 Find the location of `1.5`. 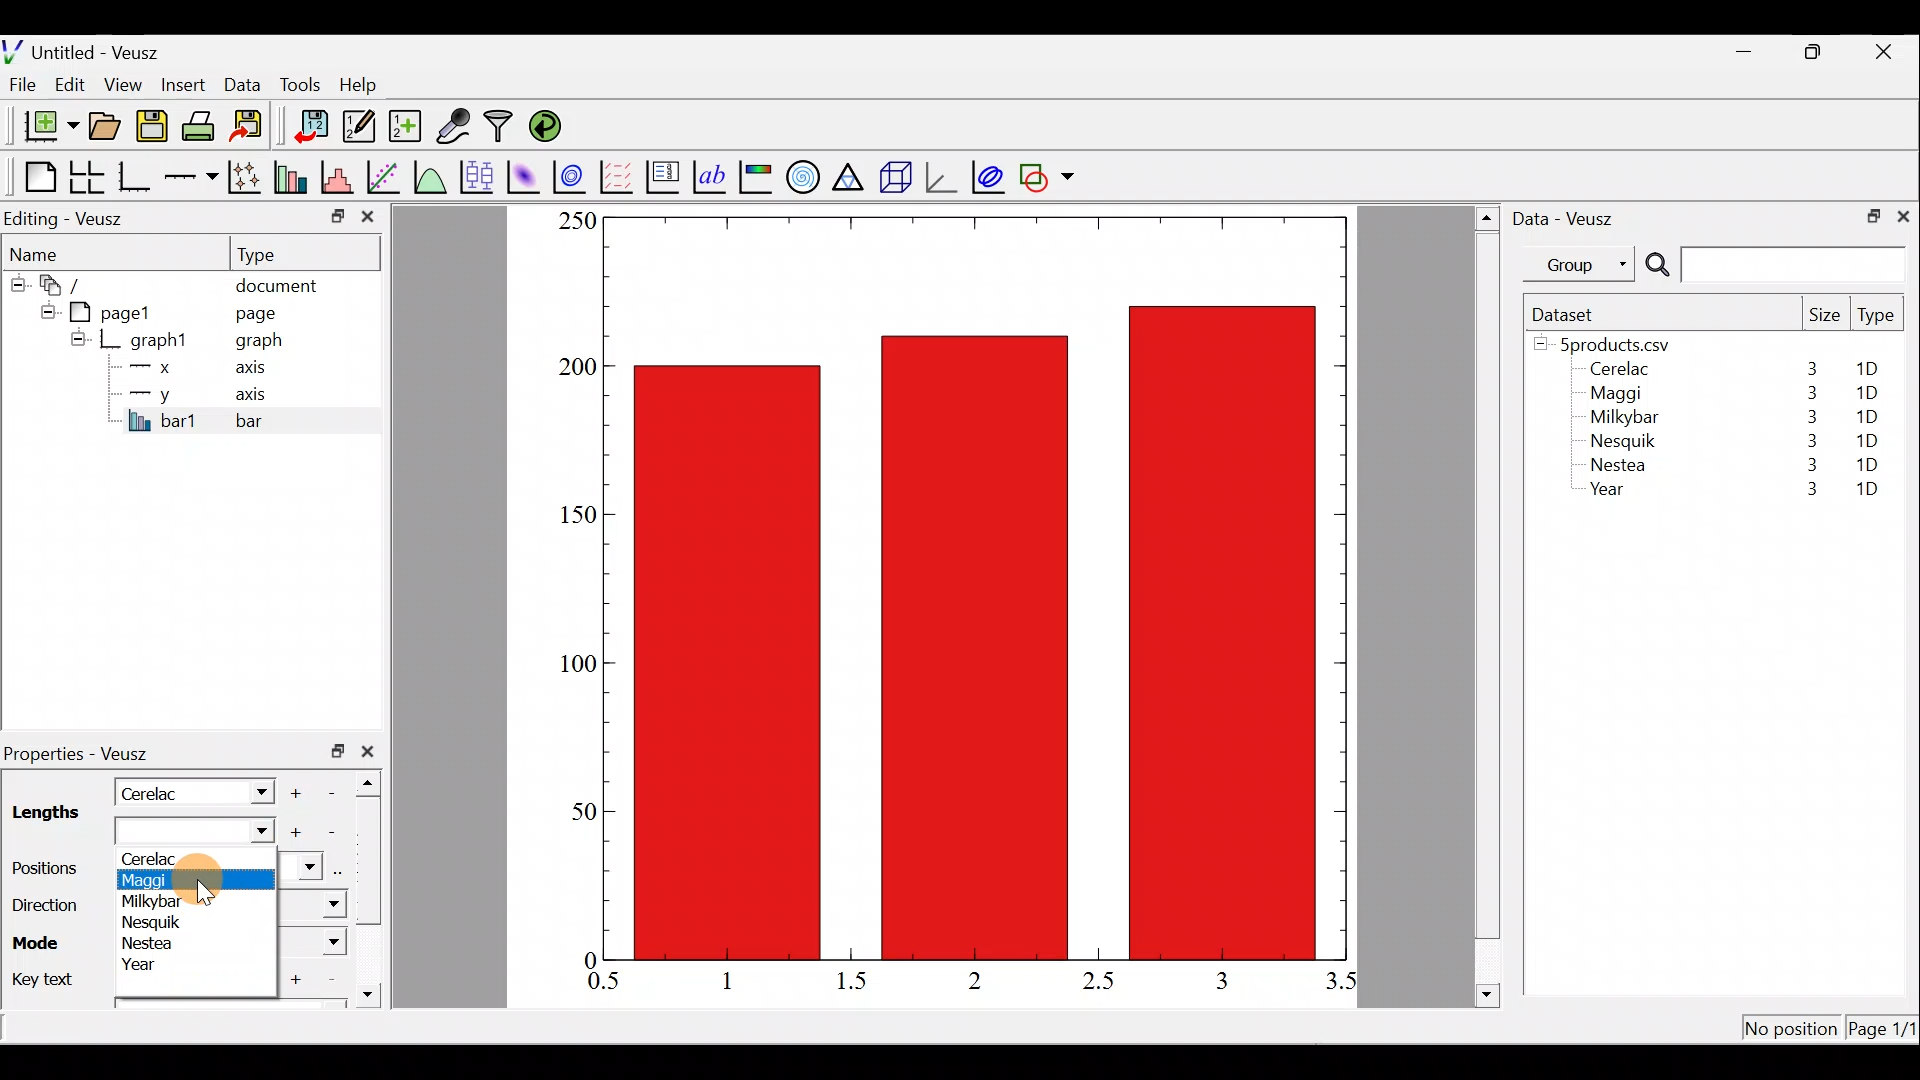

1.5 is located at coordinates (856, 982).